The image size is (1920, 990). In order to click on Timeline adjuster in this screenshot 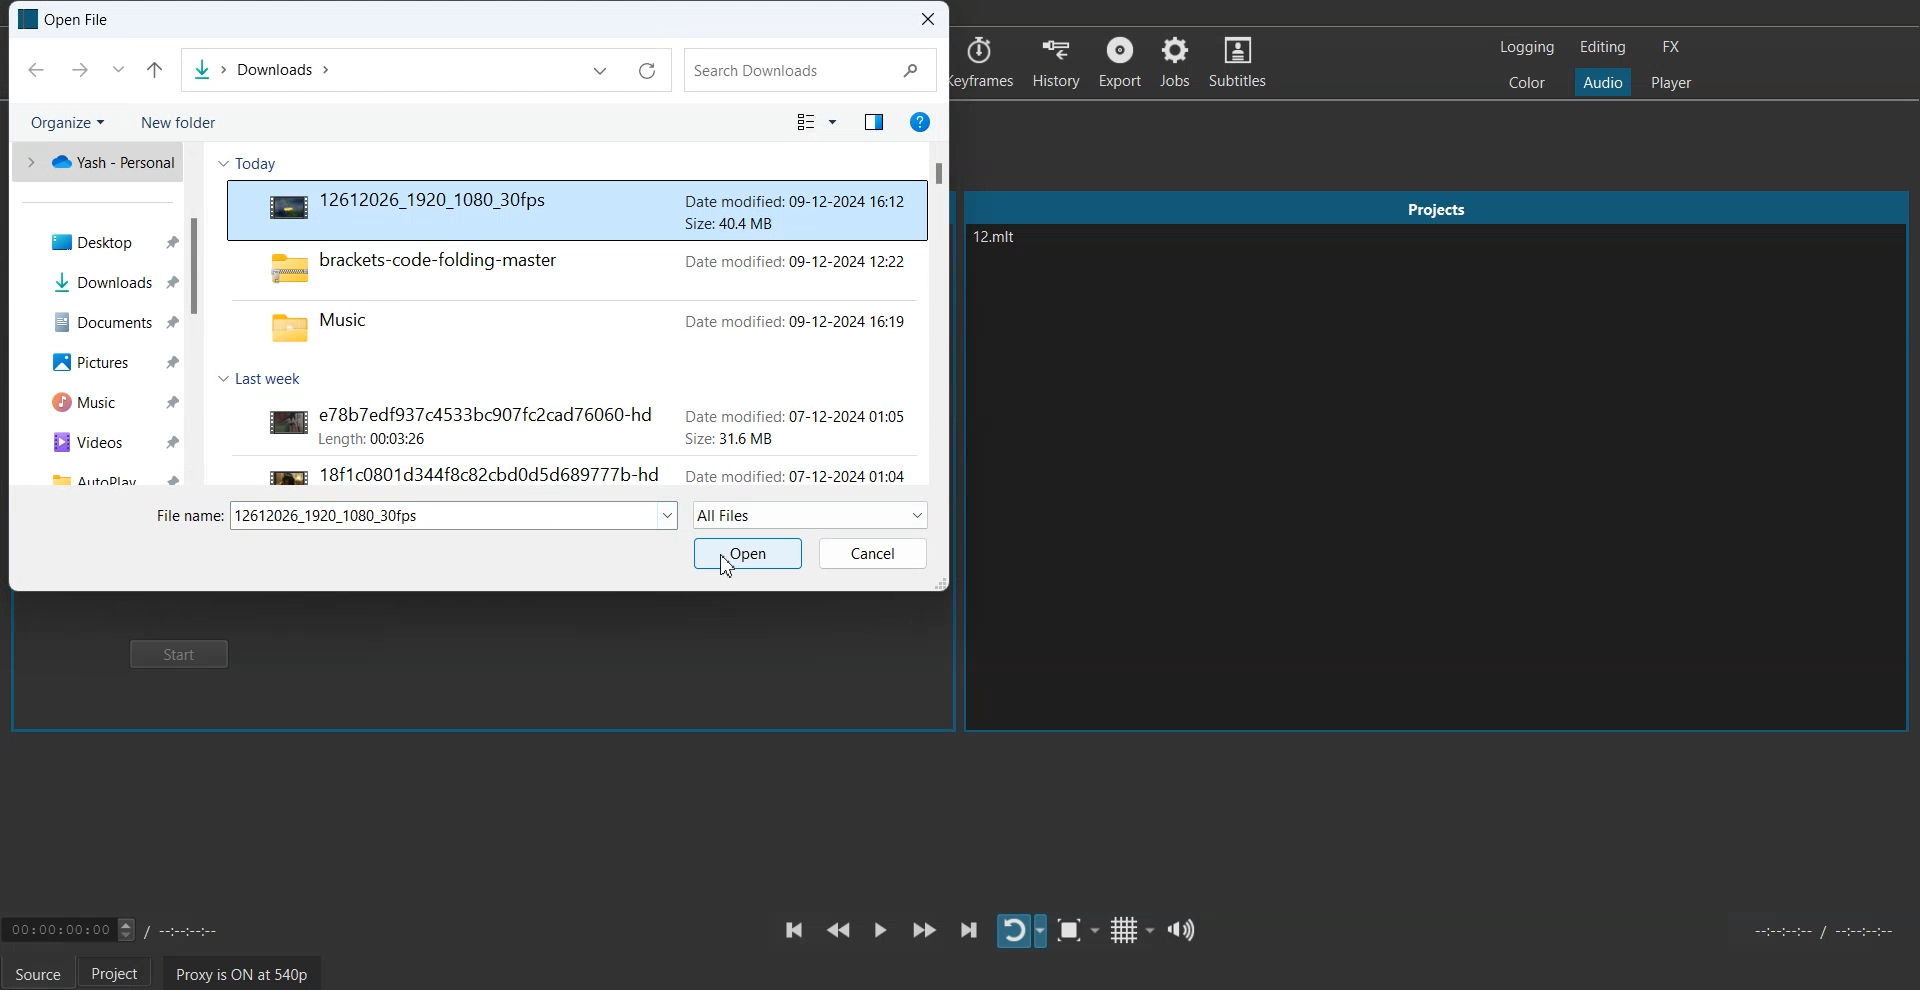, I will do `click(124, 928)`.